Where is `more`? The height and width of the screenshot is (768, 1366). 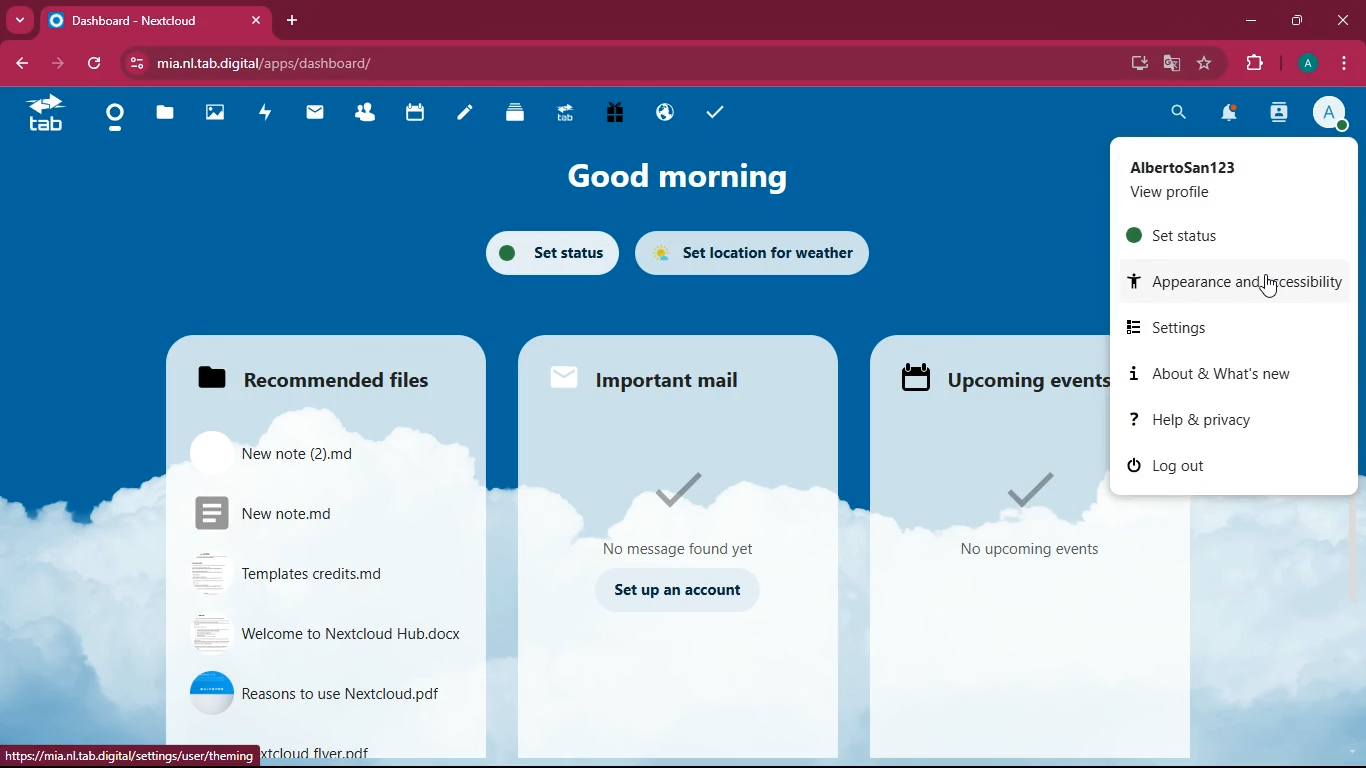 more is located at coordinates (22, 20).